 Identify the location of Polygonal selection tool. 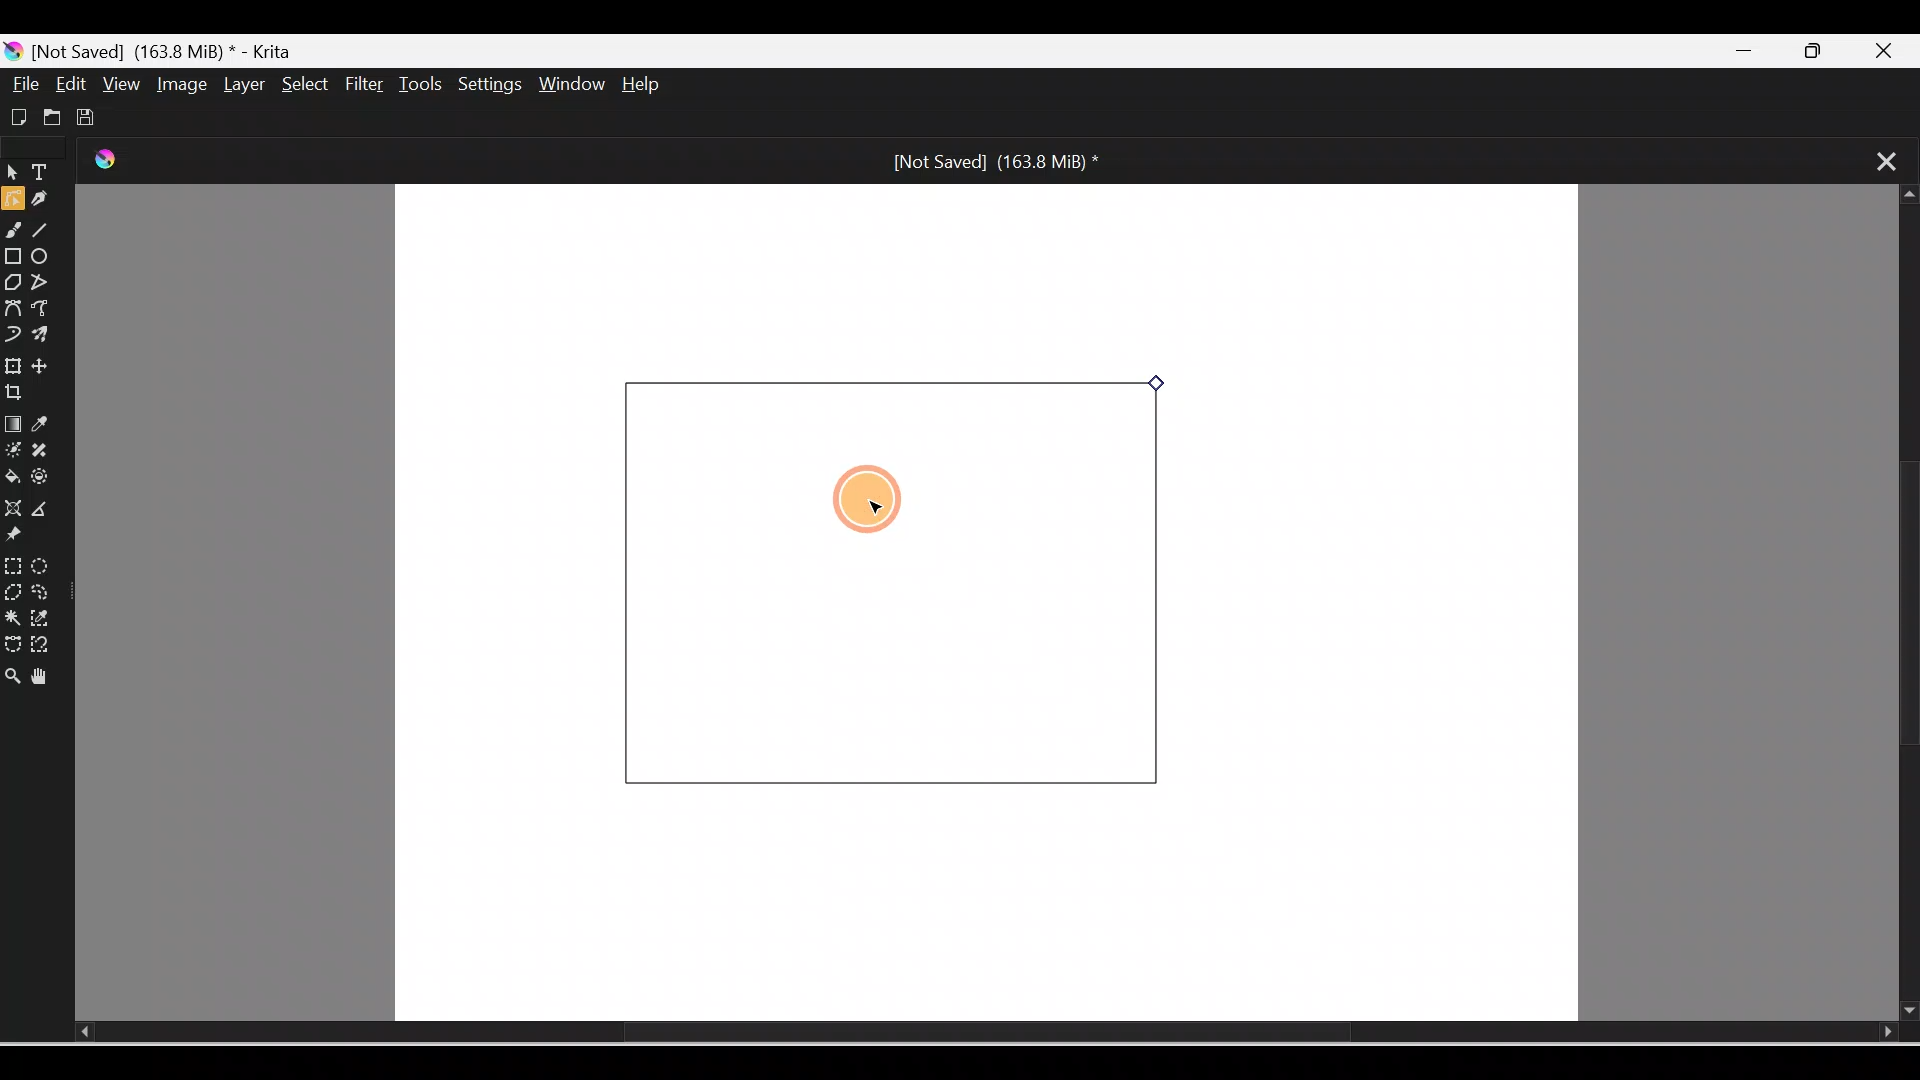
(13, 590).